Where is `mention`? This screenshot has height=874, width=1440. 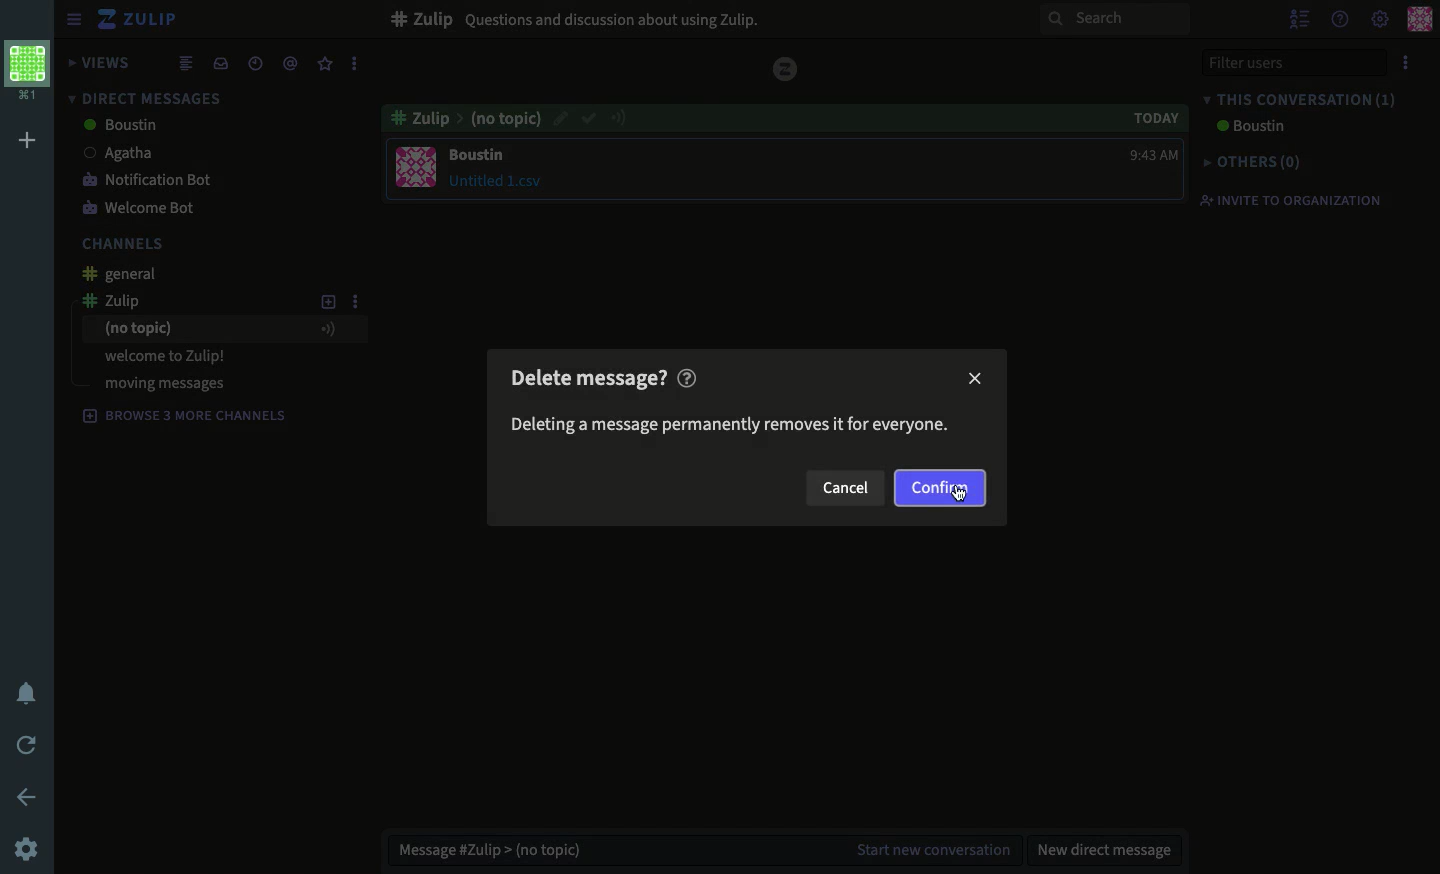
mention is located at coordinates (291, 66).